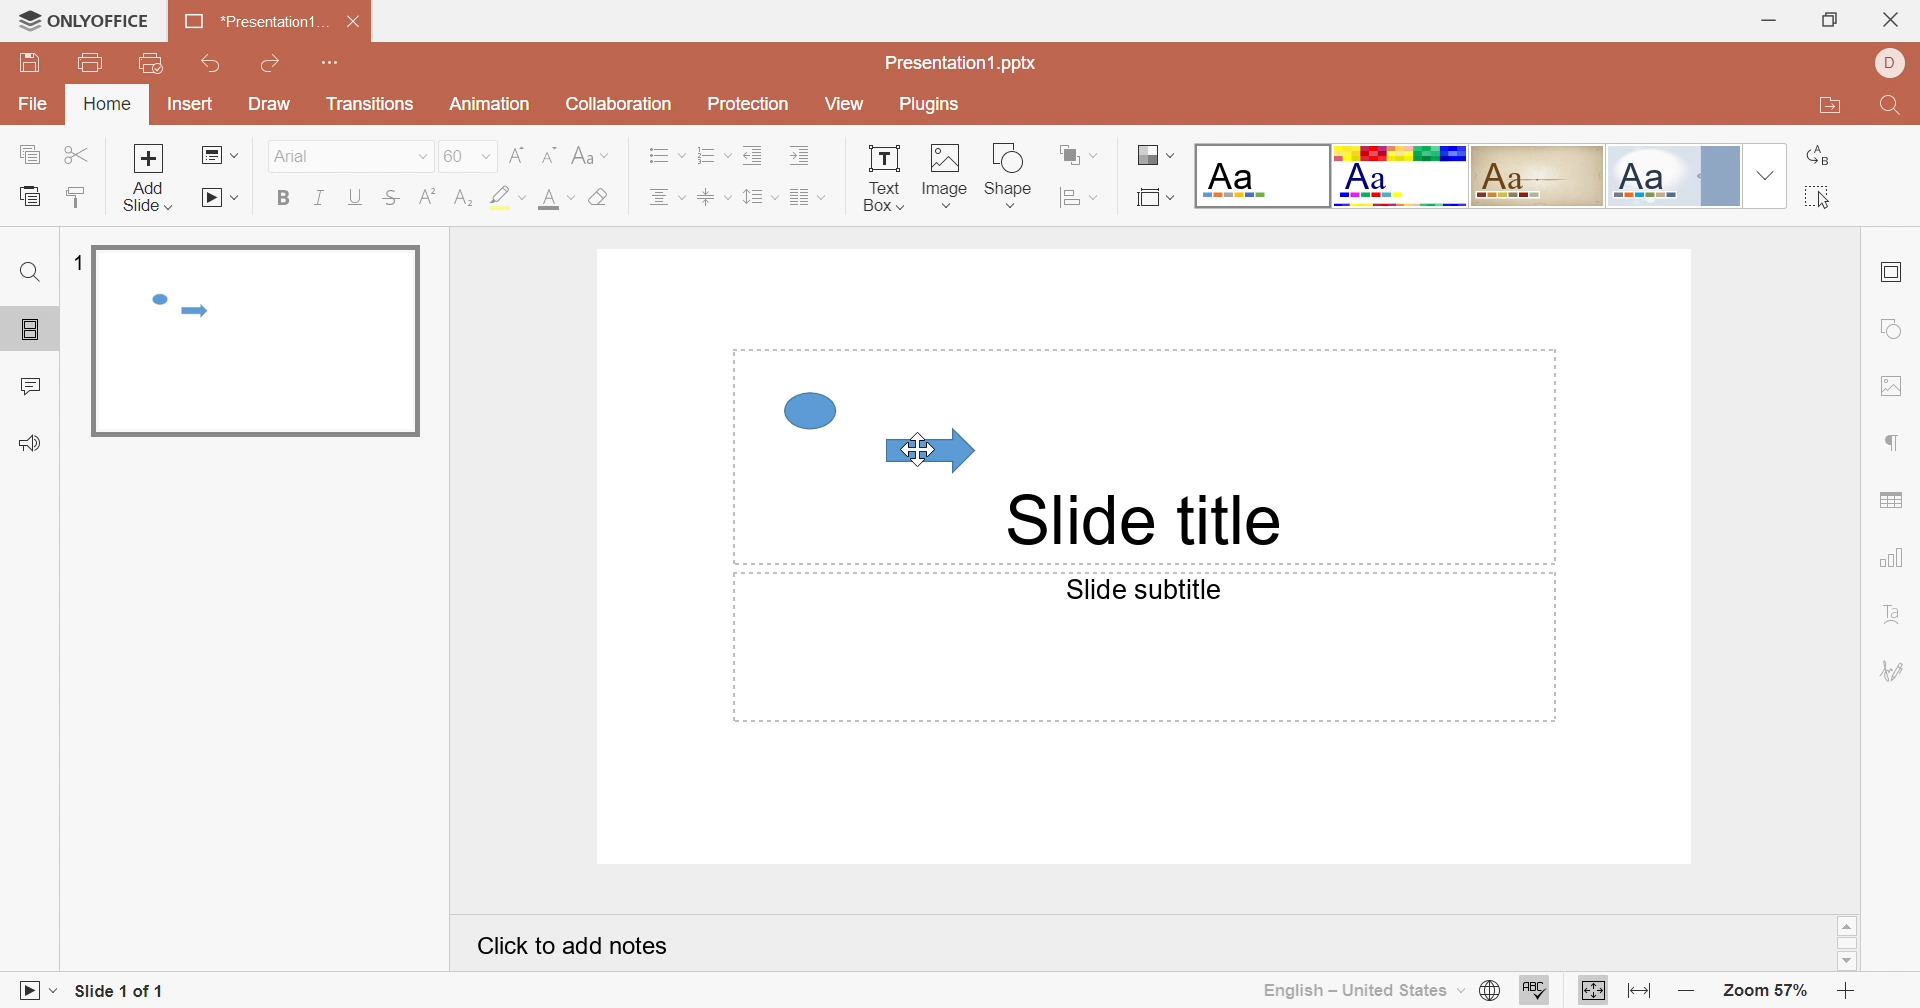 The image size is (1920, 1008). I want to click on Bold, so click(280, 199).